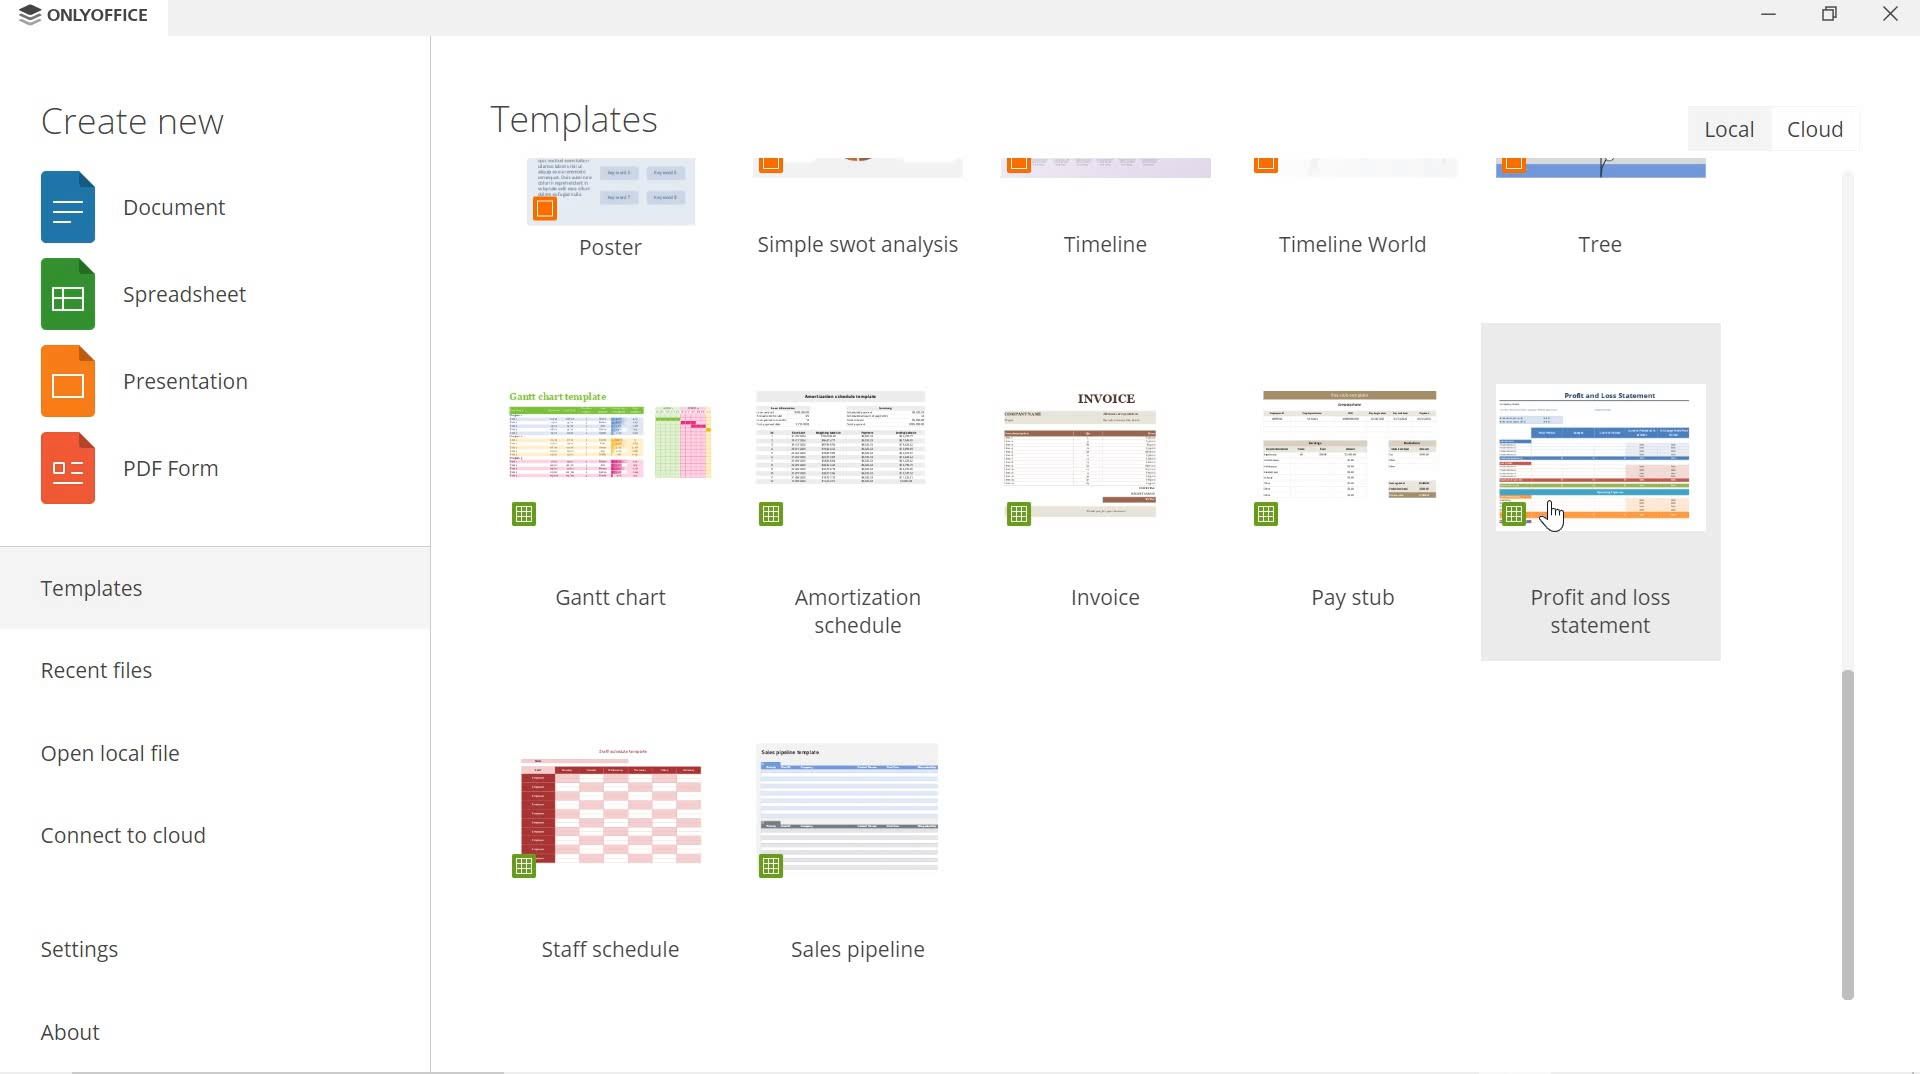  What do you see at coordinates (1355, 598) in the screenshot?
I see `Pay stub` at bounding box center [1355, 598].